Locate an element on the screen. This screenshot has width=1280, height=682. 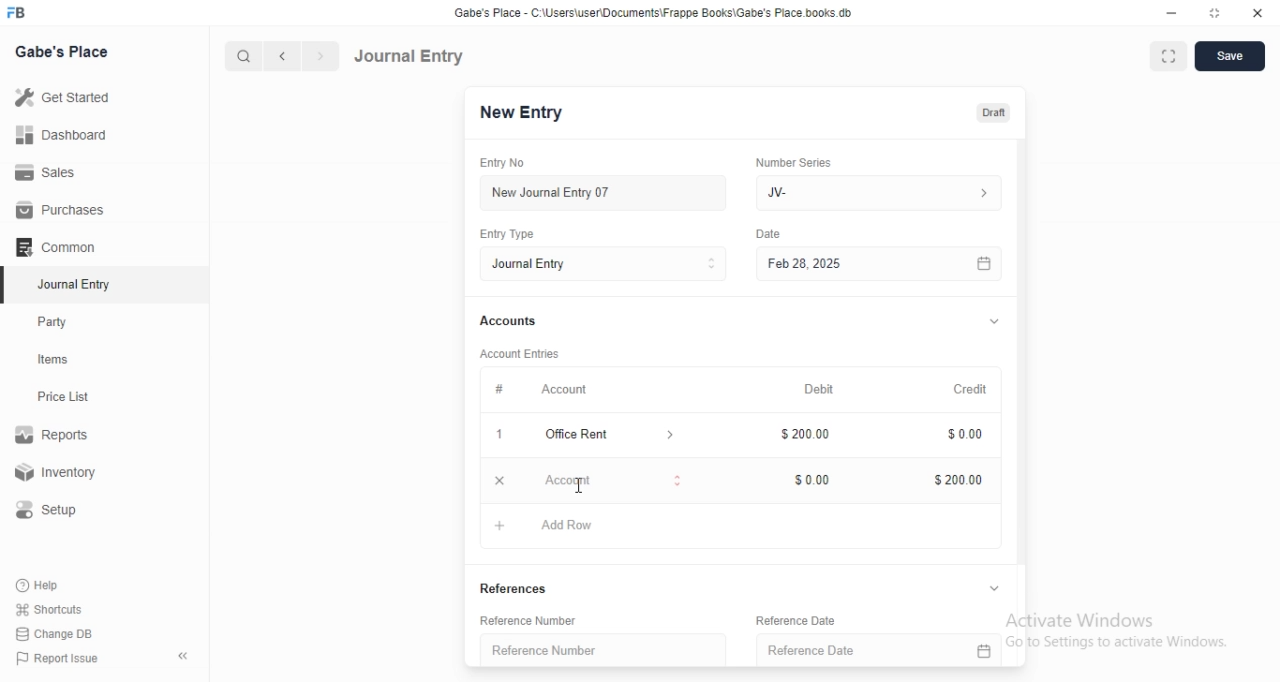
Reports. is located at coordinates (55, 438).